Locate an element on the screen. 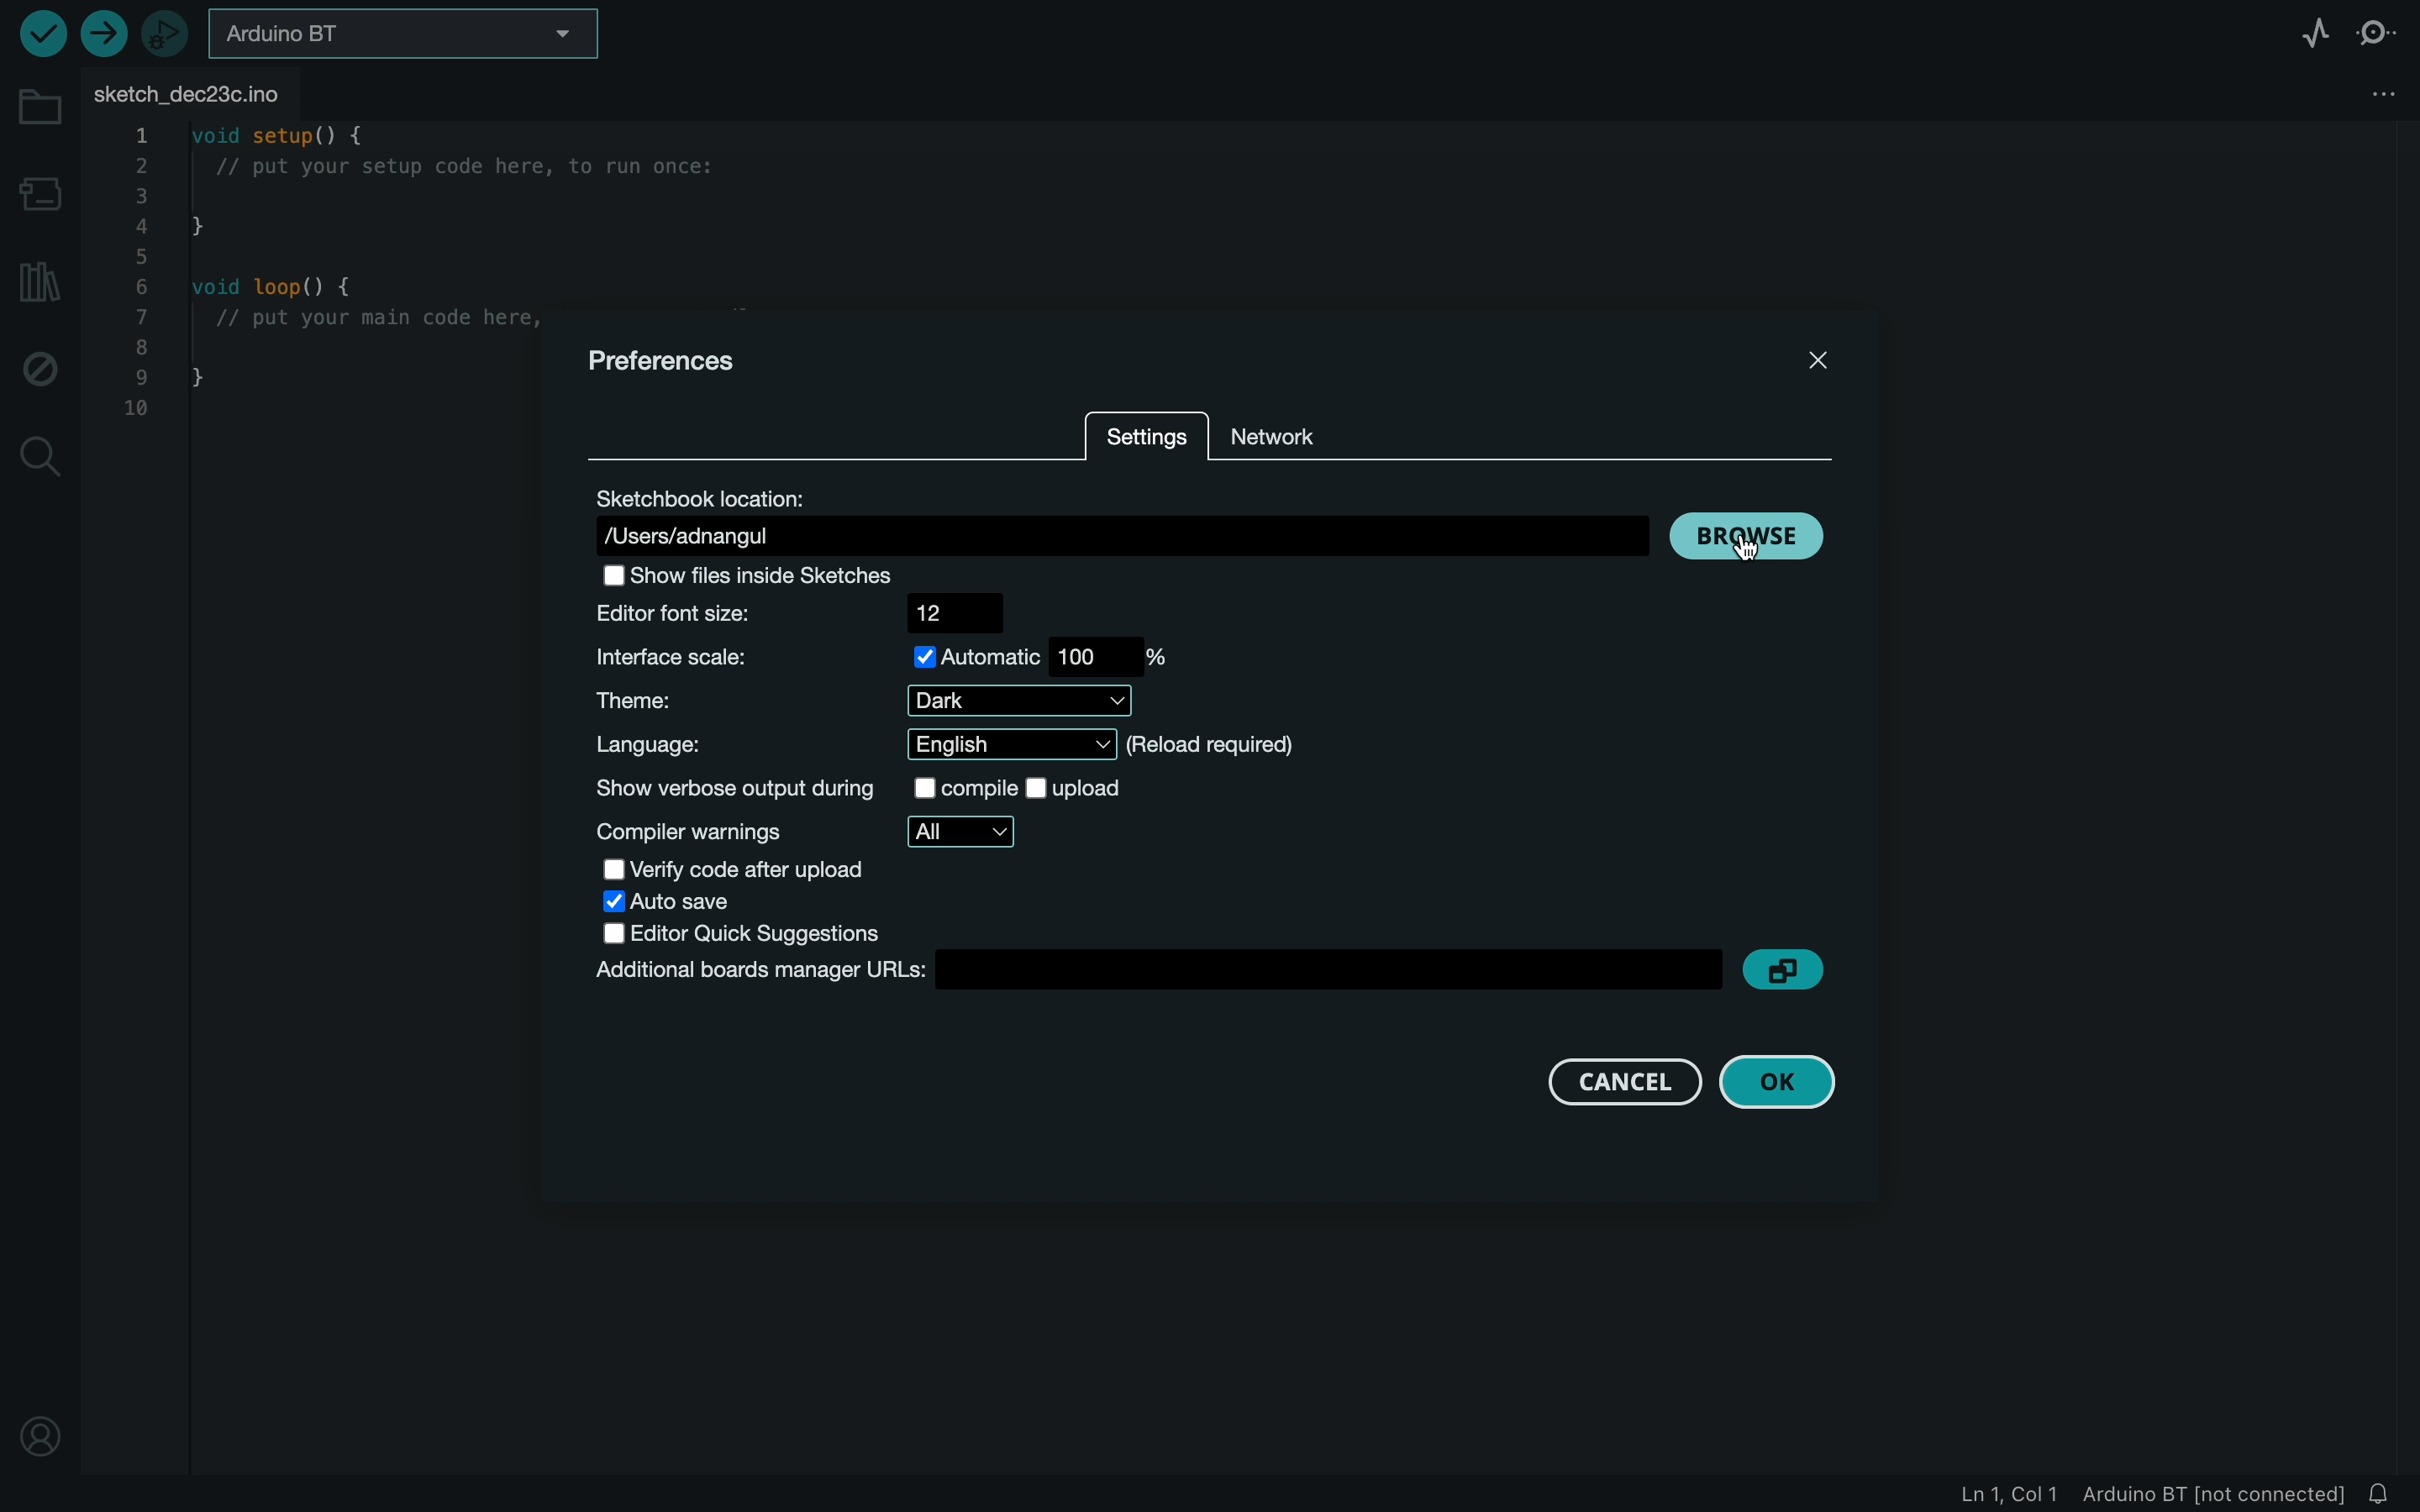 Image resolution: width=2420 pixels, height=1512 pixels. interface scale is located at coordinates (880, 660).